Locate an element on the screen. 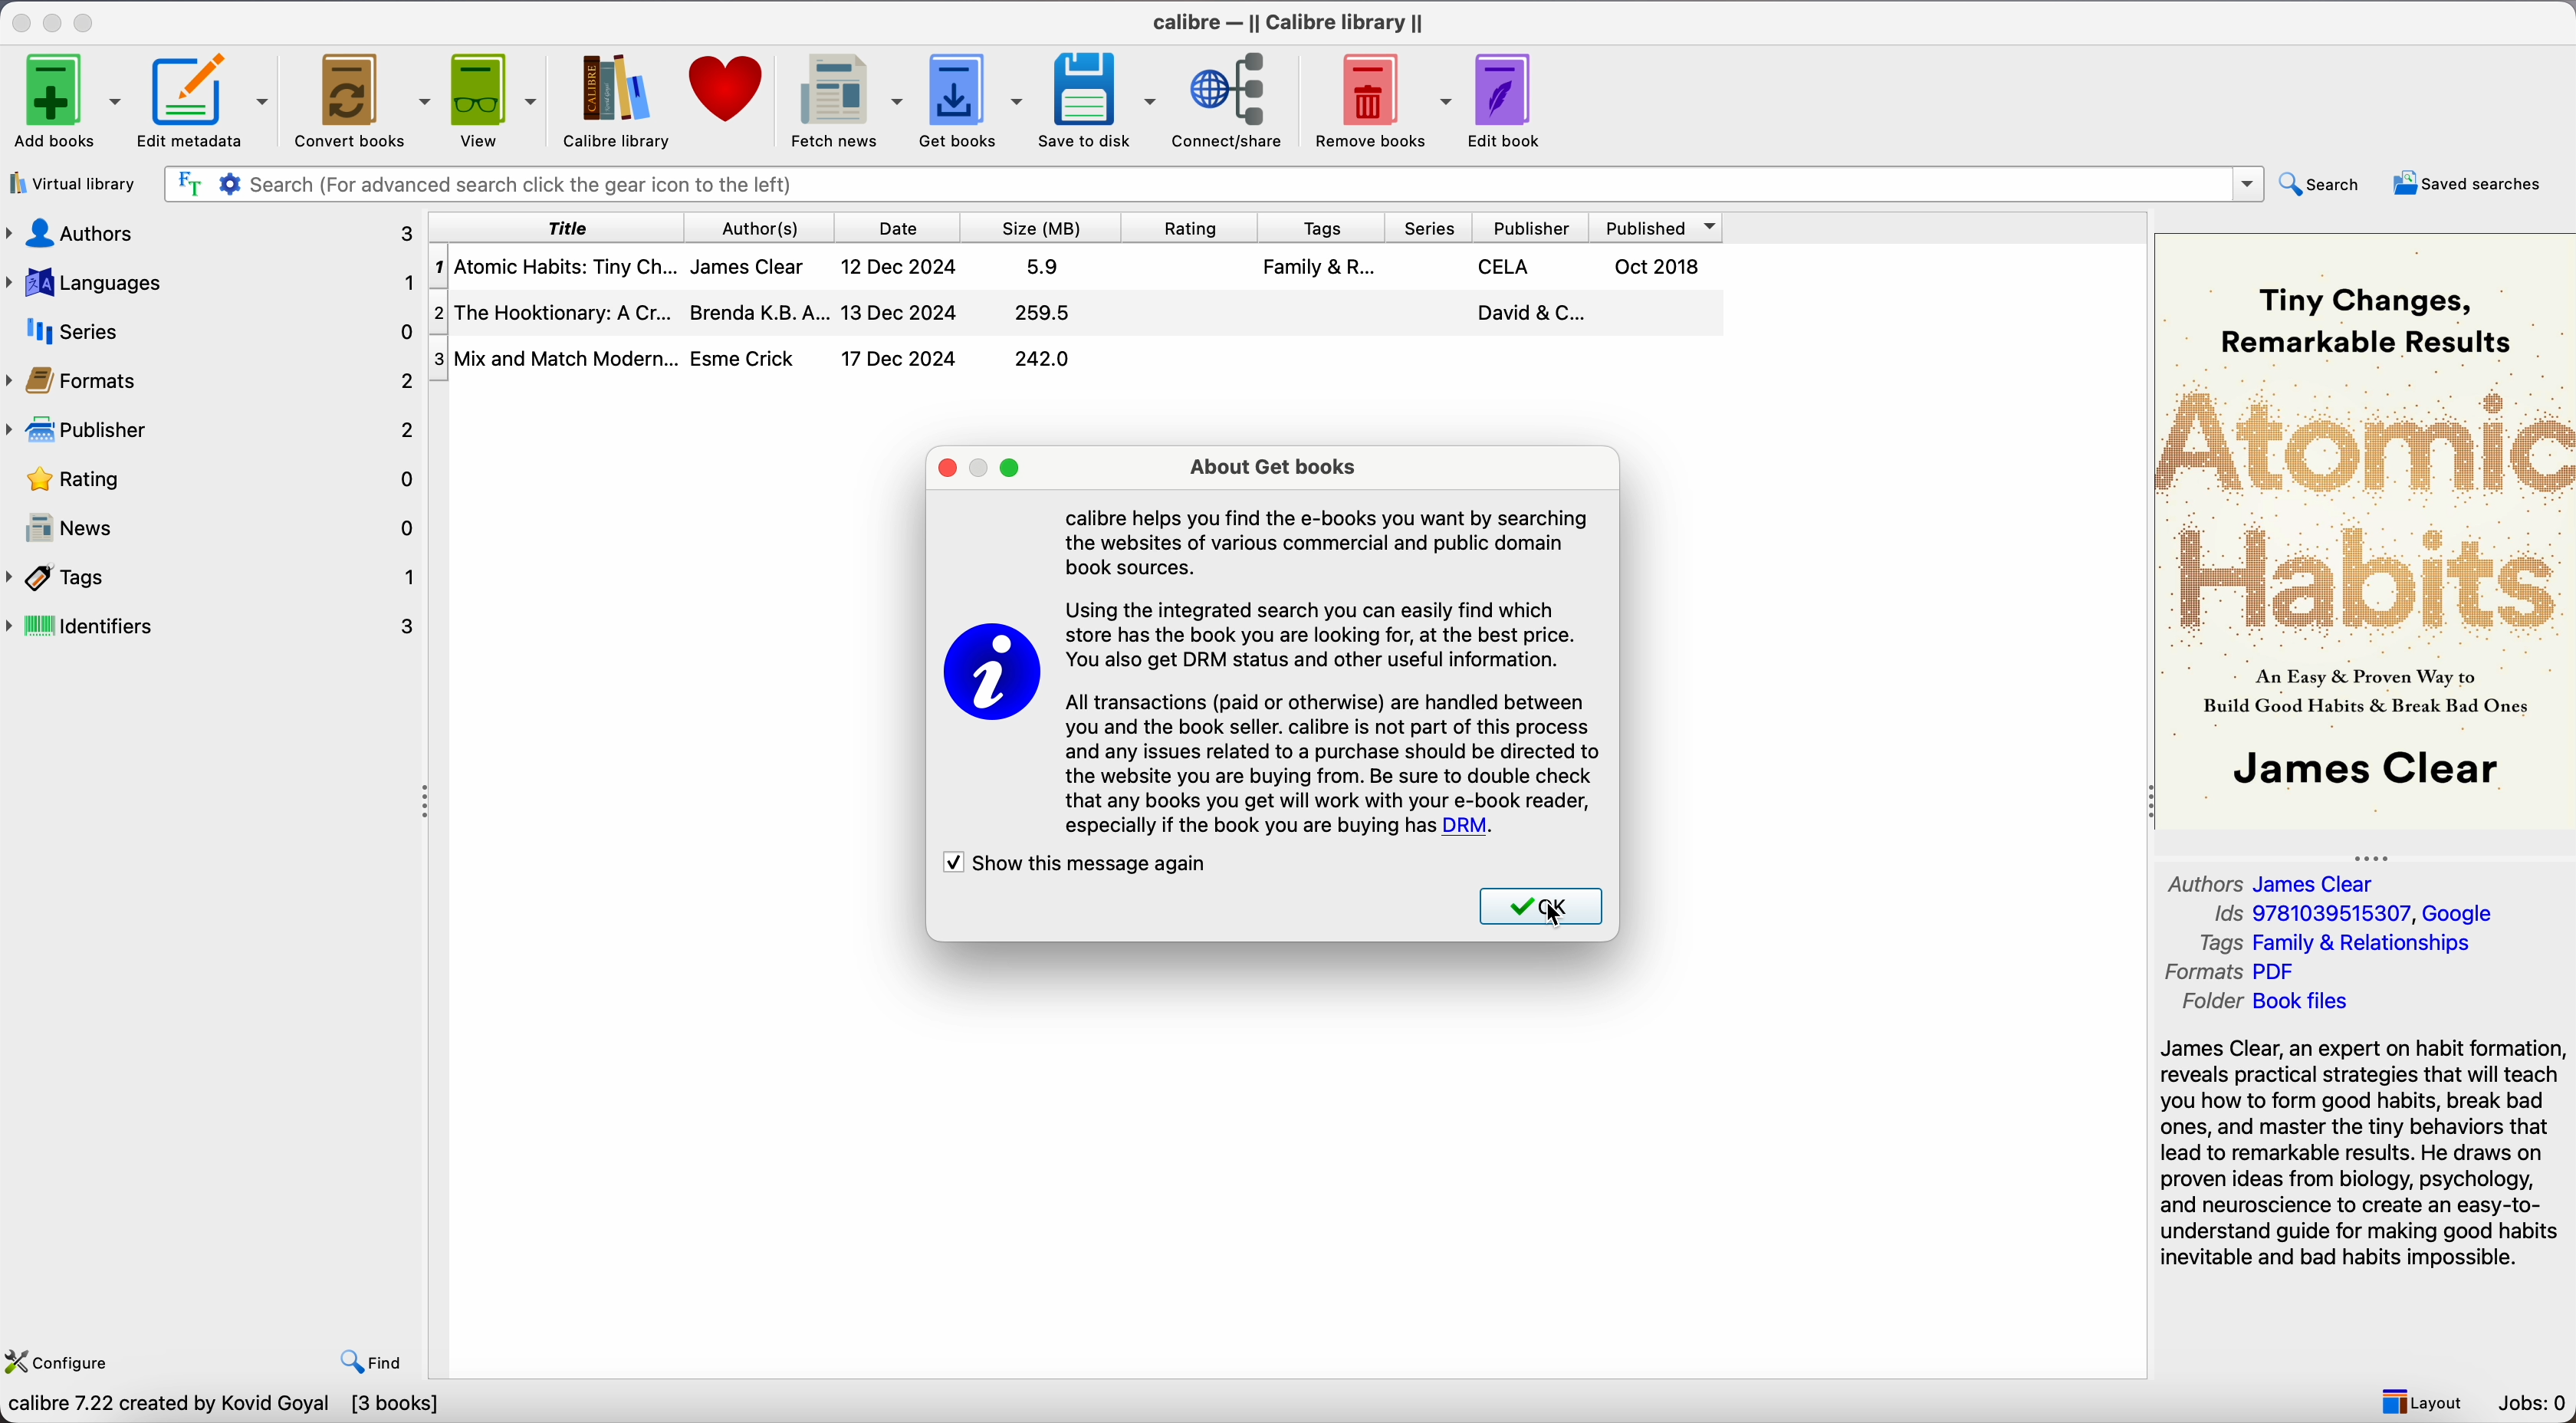  Using the integrated search you can easily find which store has the book you're looking for at the best price, you also get DRM status and other useful information. is located at coordinates (1331, 633).